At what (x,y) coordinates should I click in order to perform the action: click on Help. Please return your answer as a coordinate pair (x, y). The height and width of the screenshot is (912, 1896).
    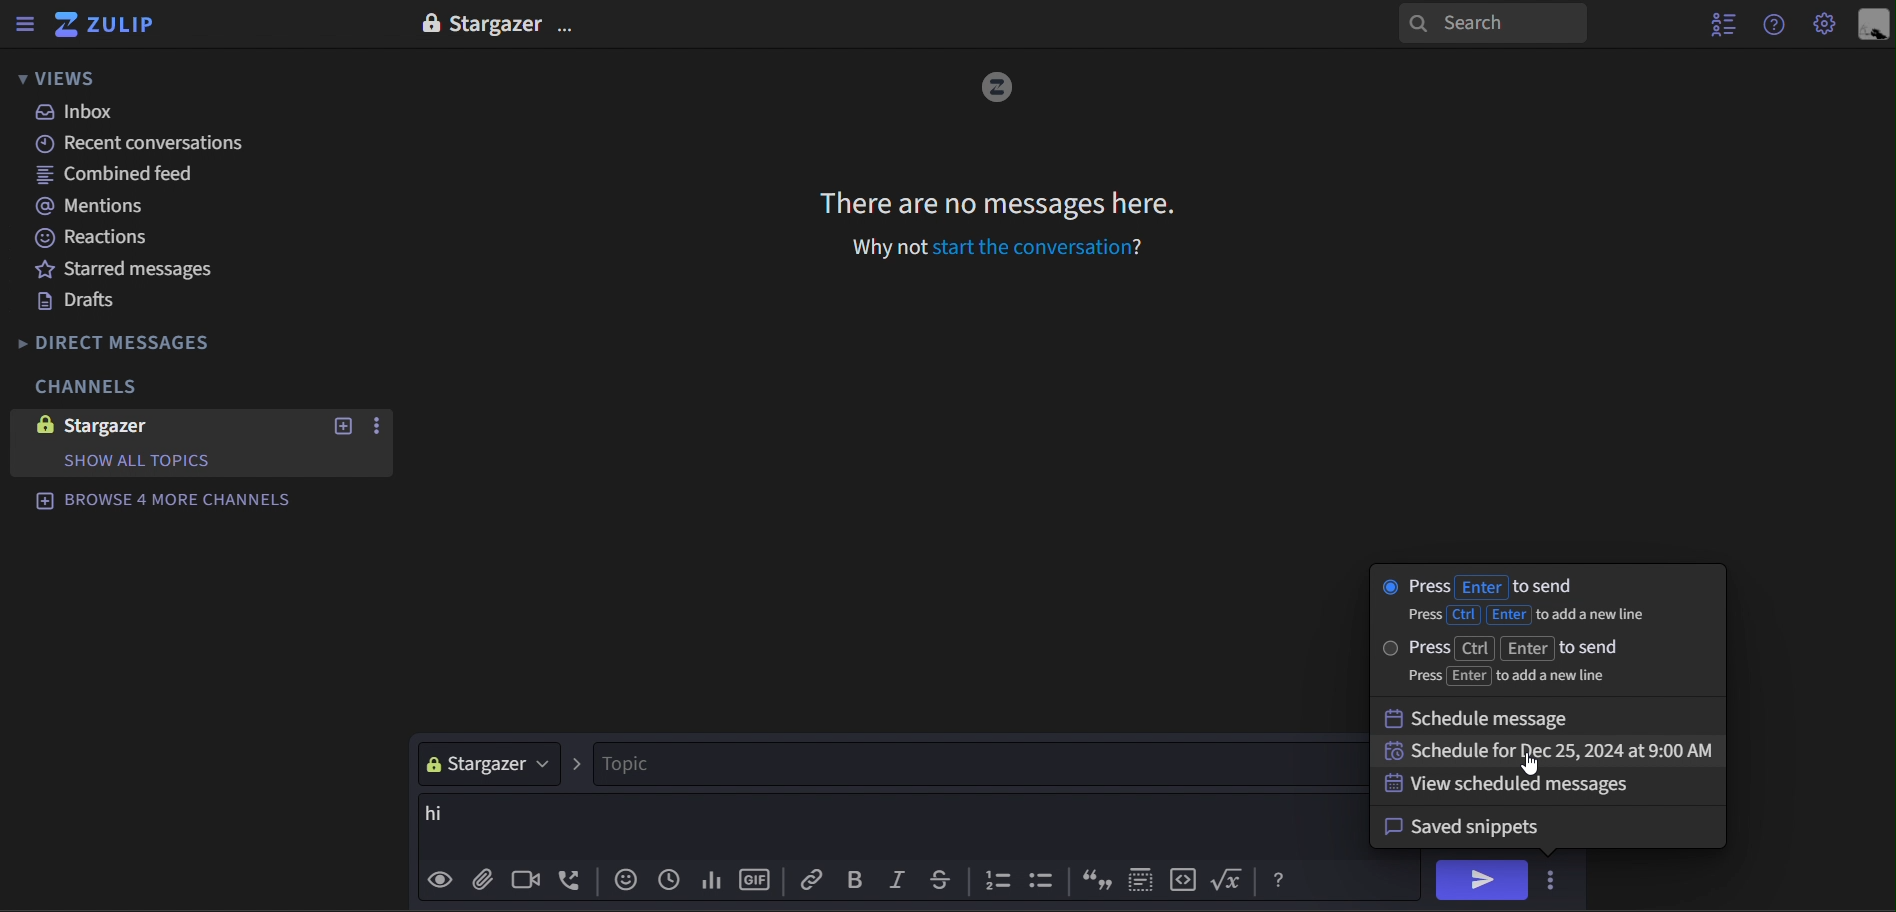
    Looking at the image, I should click on (1287, 883).